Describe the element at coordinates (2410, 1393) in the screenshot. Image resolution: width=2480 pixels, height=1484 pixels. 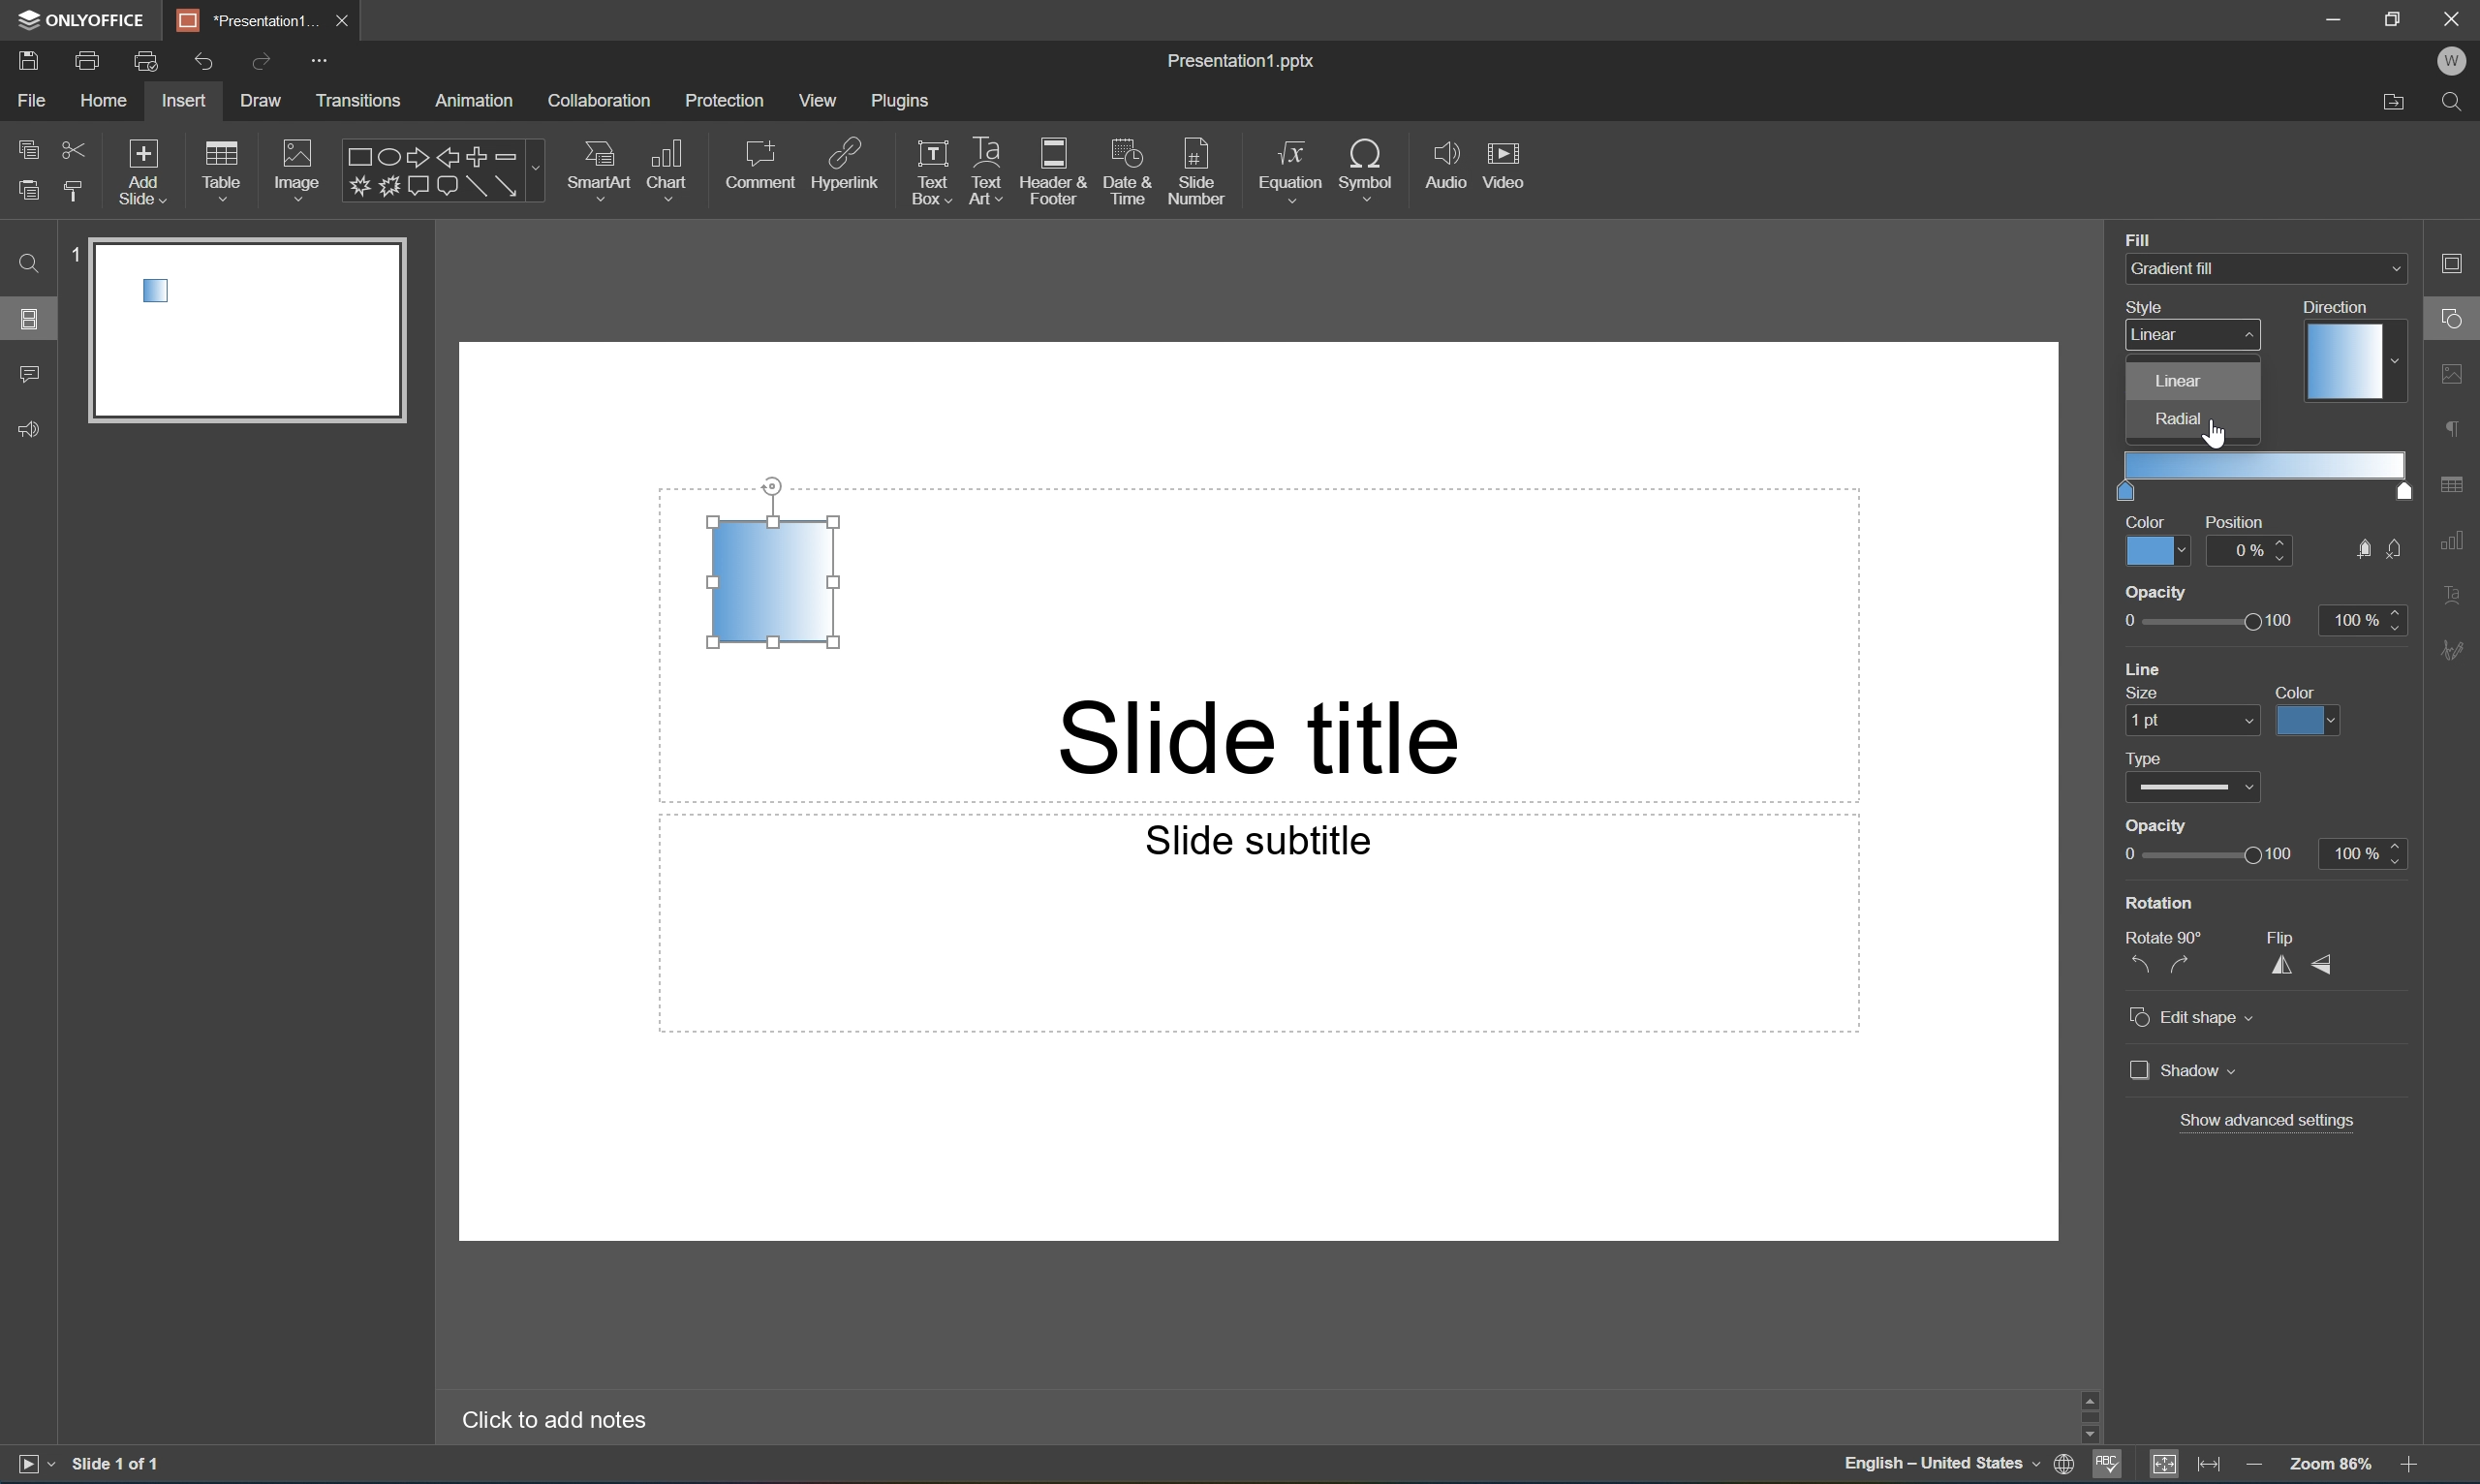
I see `Scroll Up` at that location.